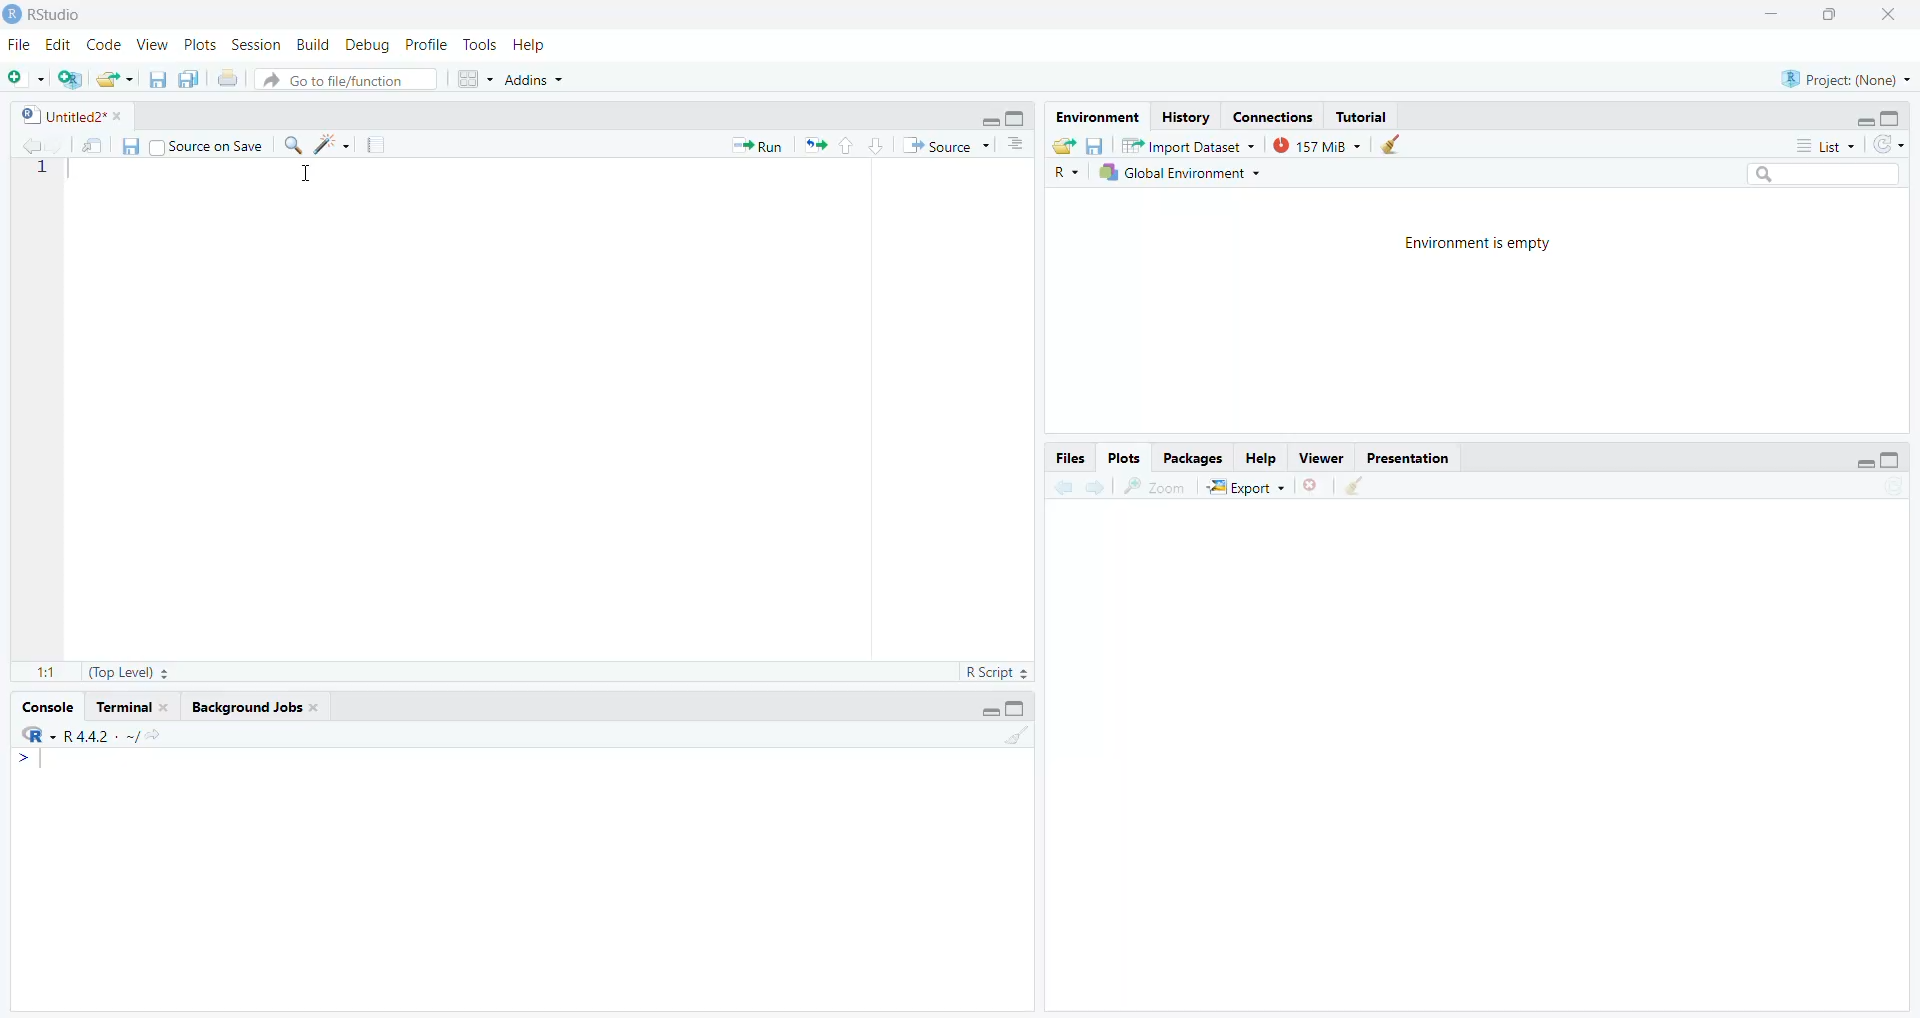  I want to click on Debug, so click(366, 44).